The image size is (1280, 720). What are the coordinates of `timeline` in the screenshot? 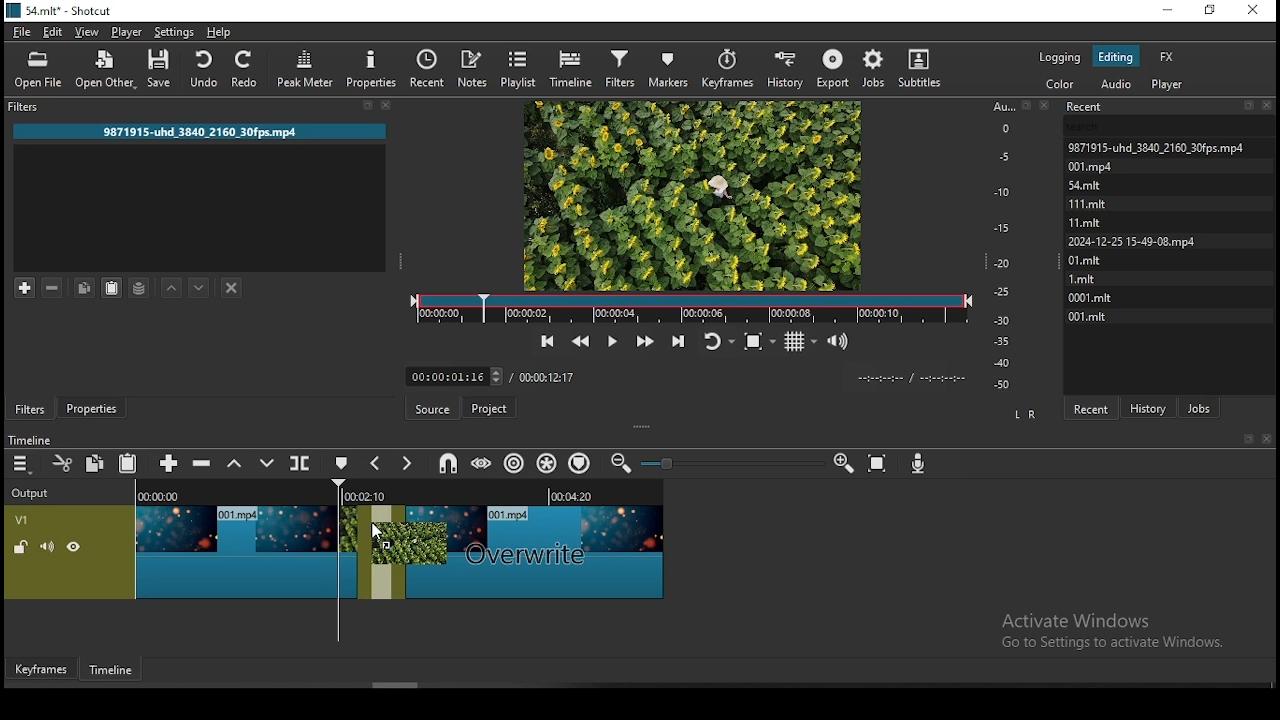 It's located at (29, 440).